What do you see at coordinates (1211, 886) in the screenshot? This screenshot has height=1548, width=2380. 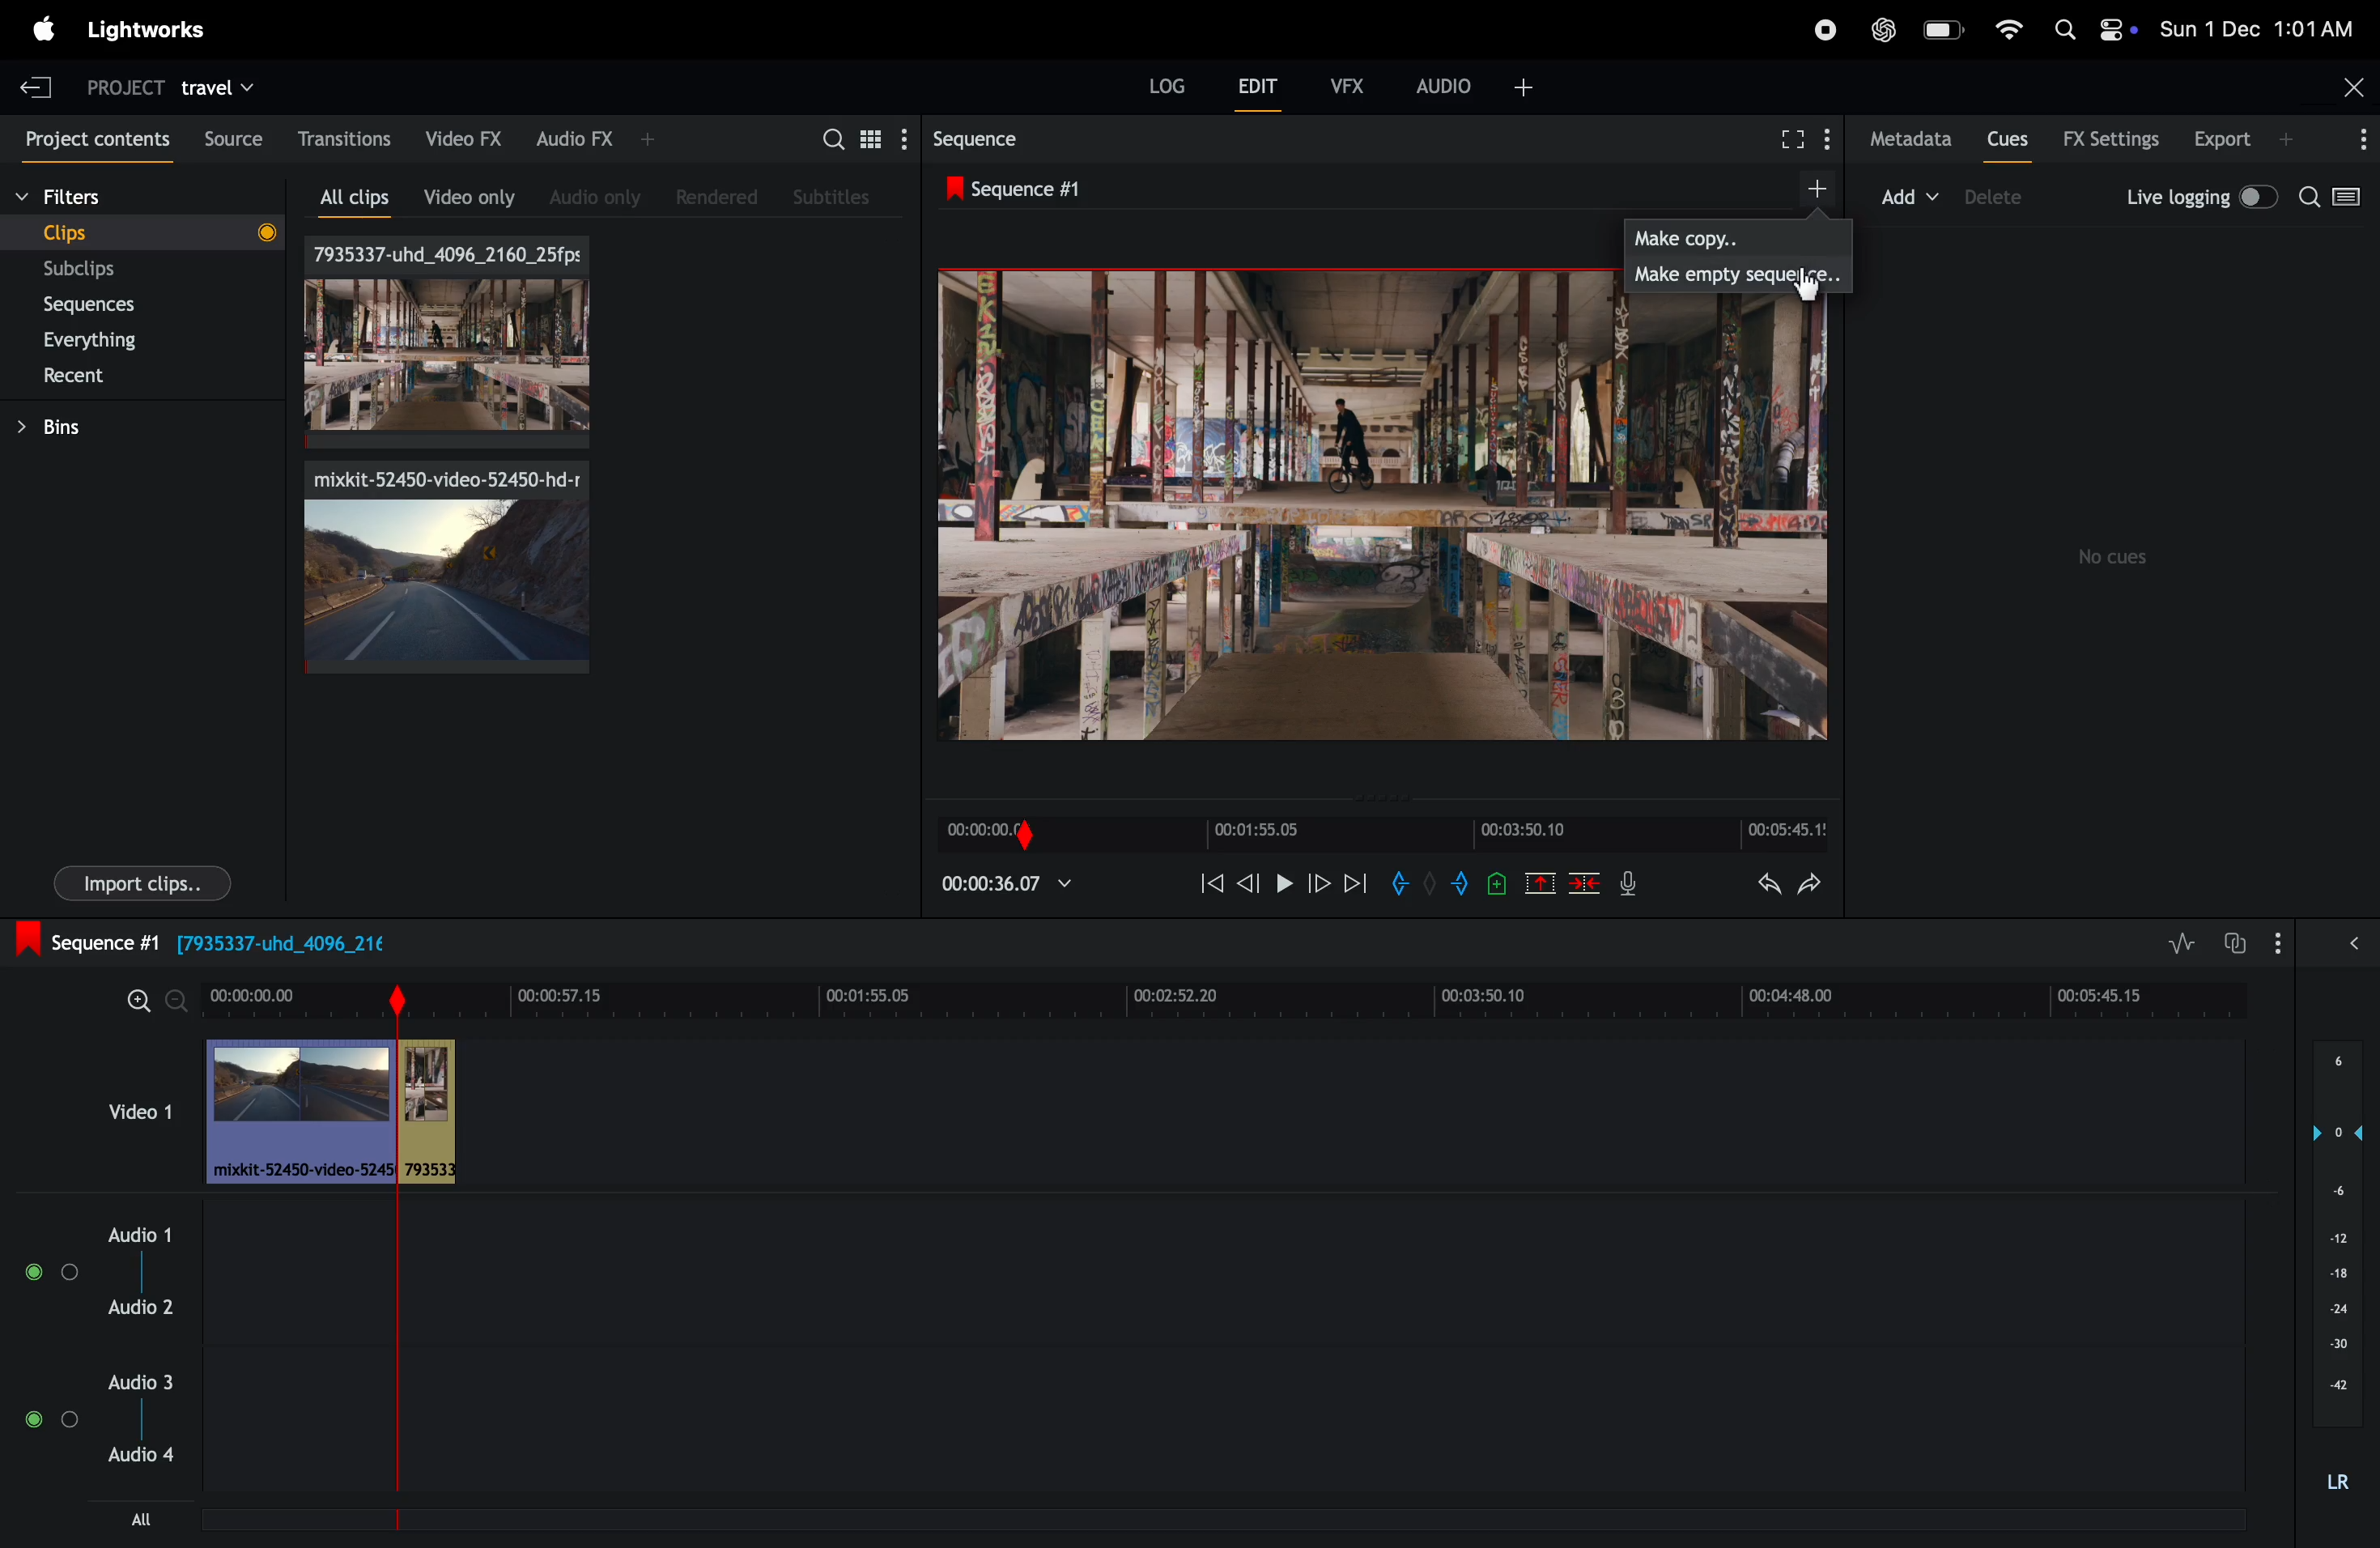 I see `rewind` at bounding box center [1211, 886].